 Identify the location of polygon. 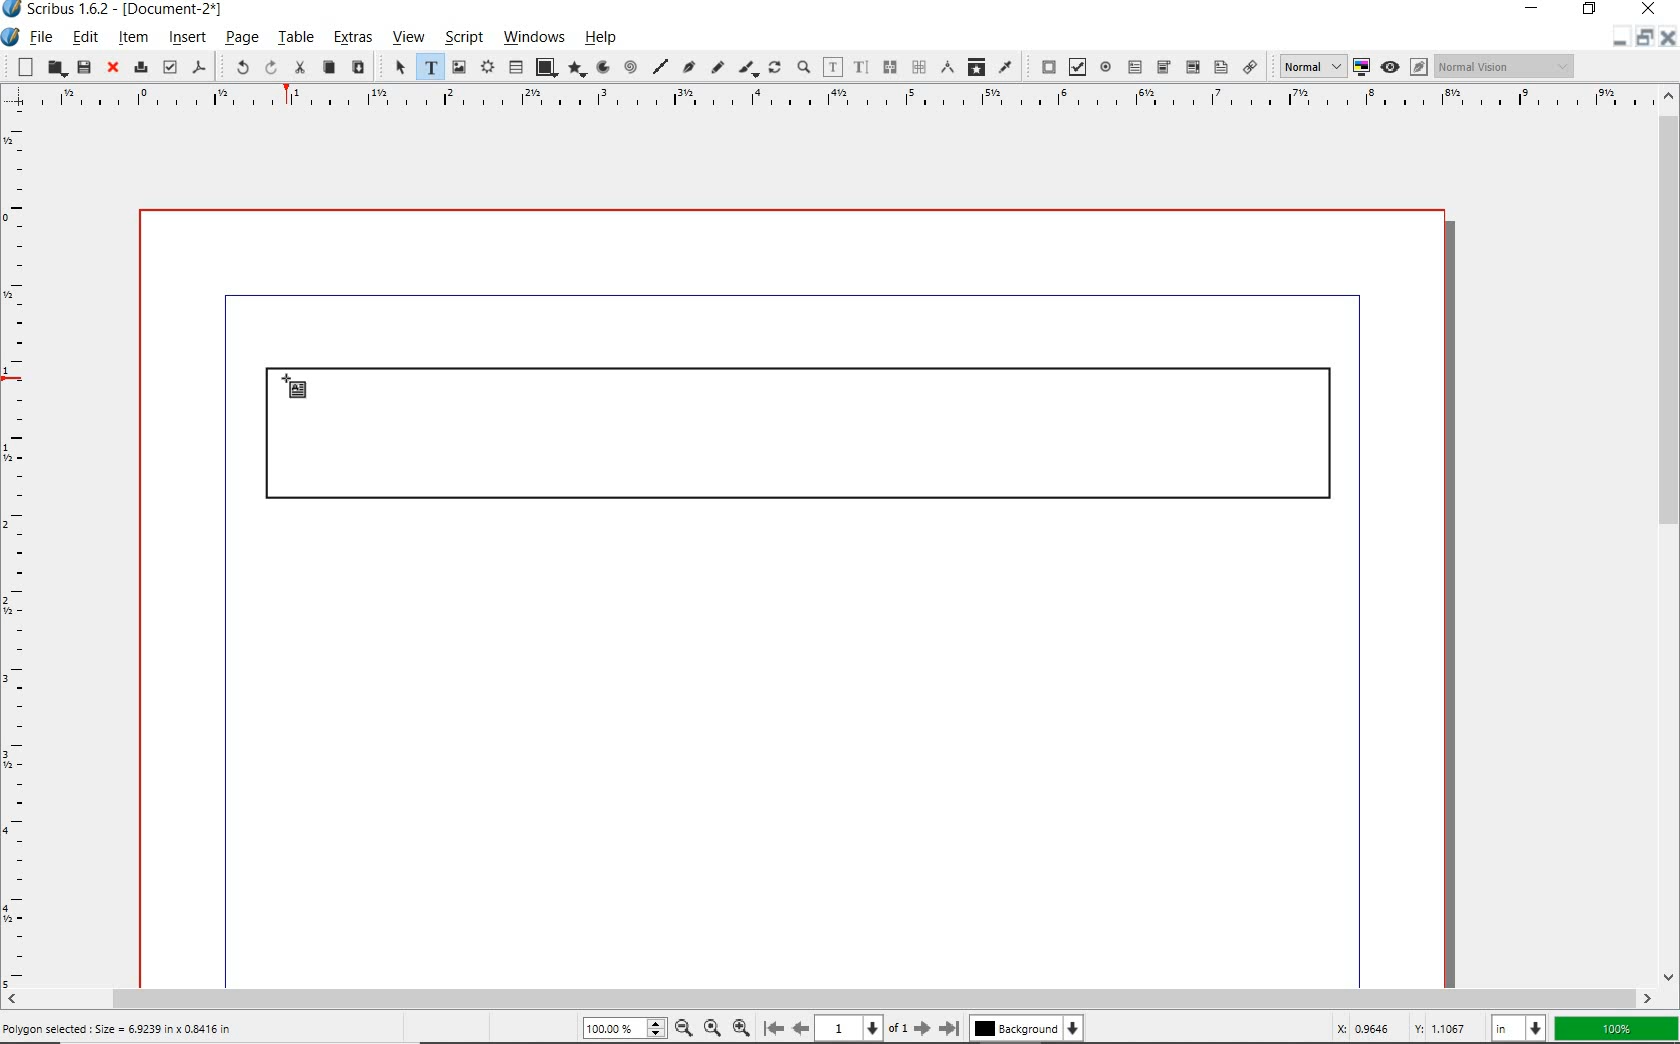
(578, 70).